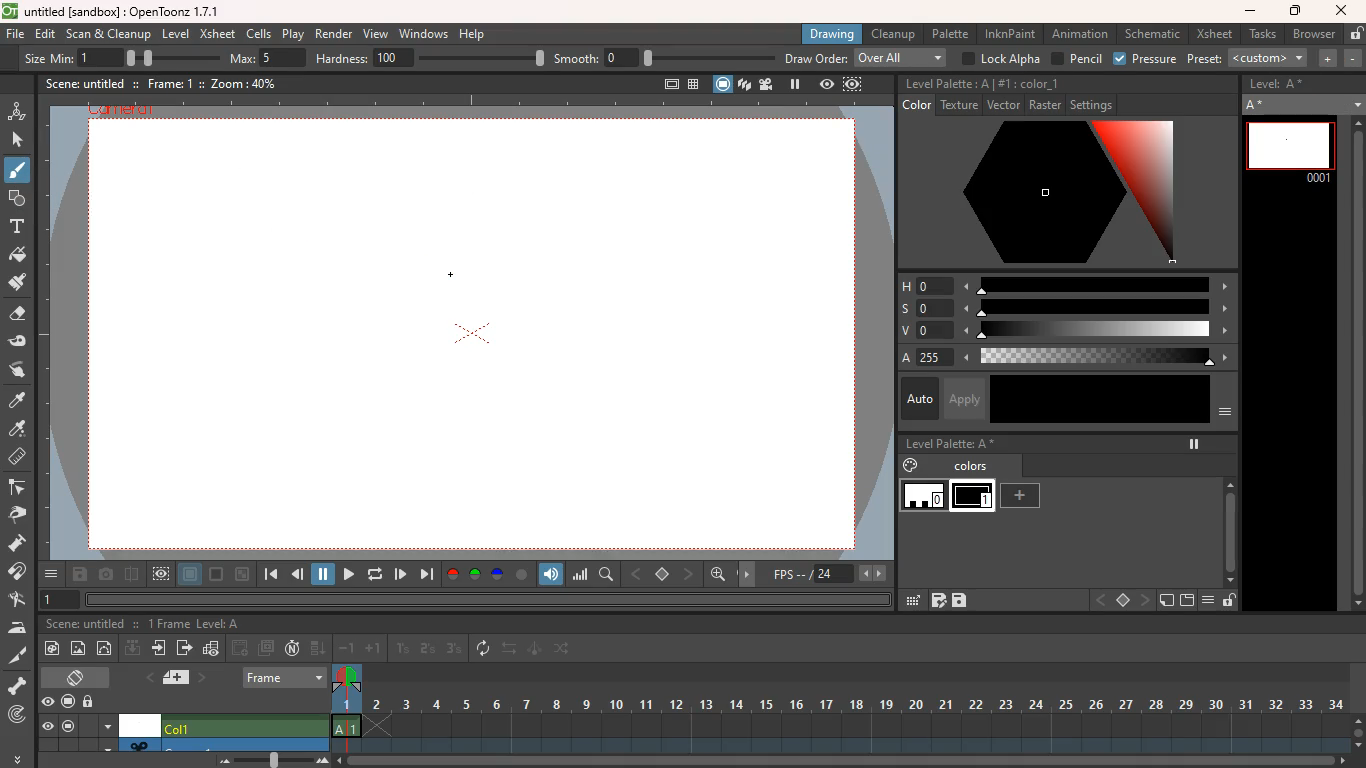  I want to click on 1, so click(61, 599).